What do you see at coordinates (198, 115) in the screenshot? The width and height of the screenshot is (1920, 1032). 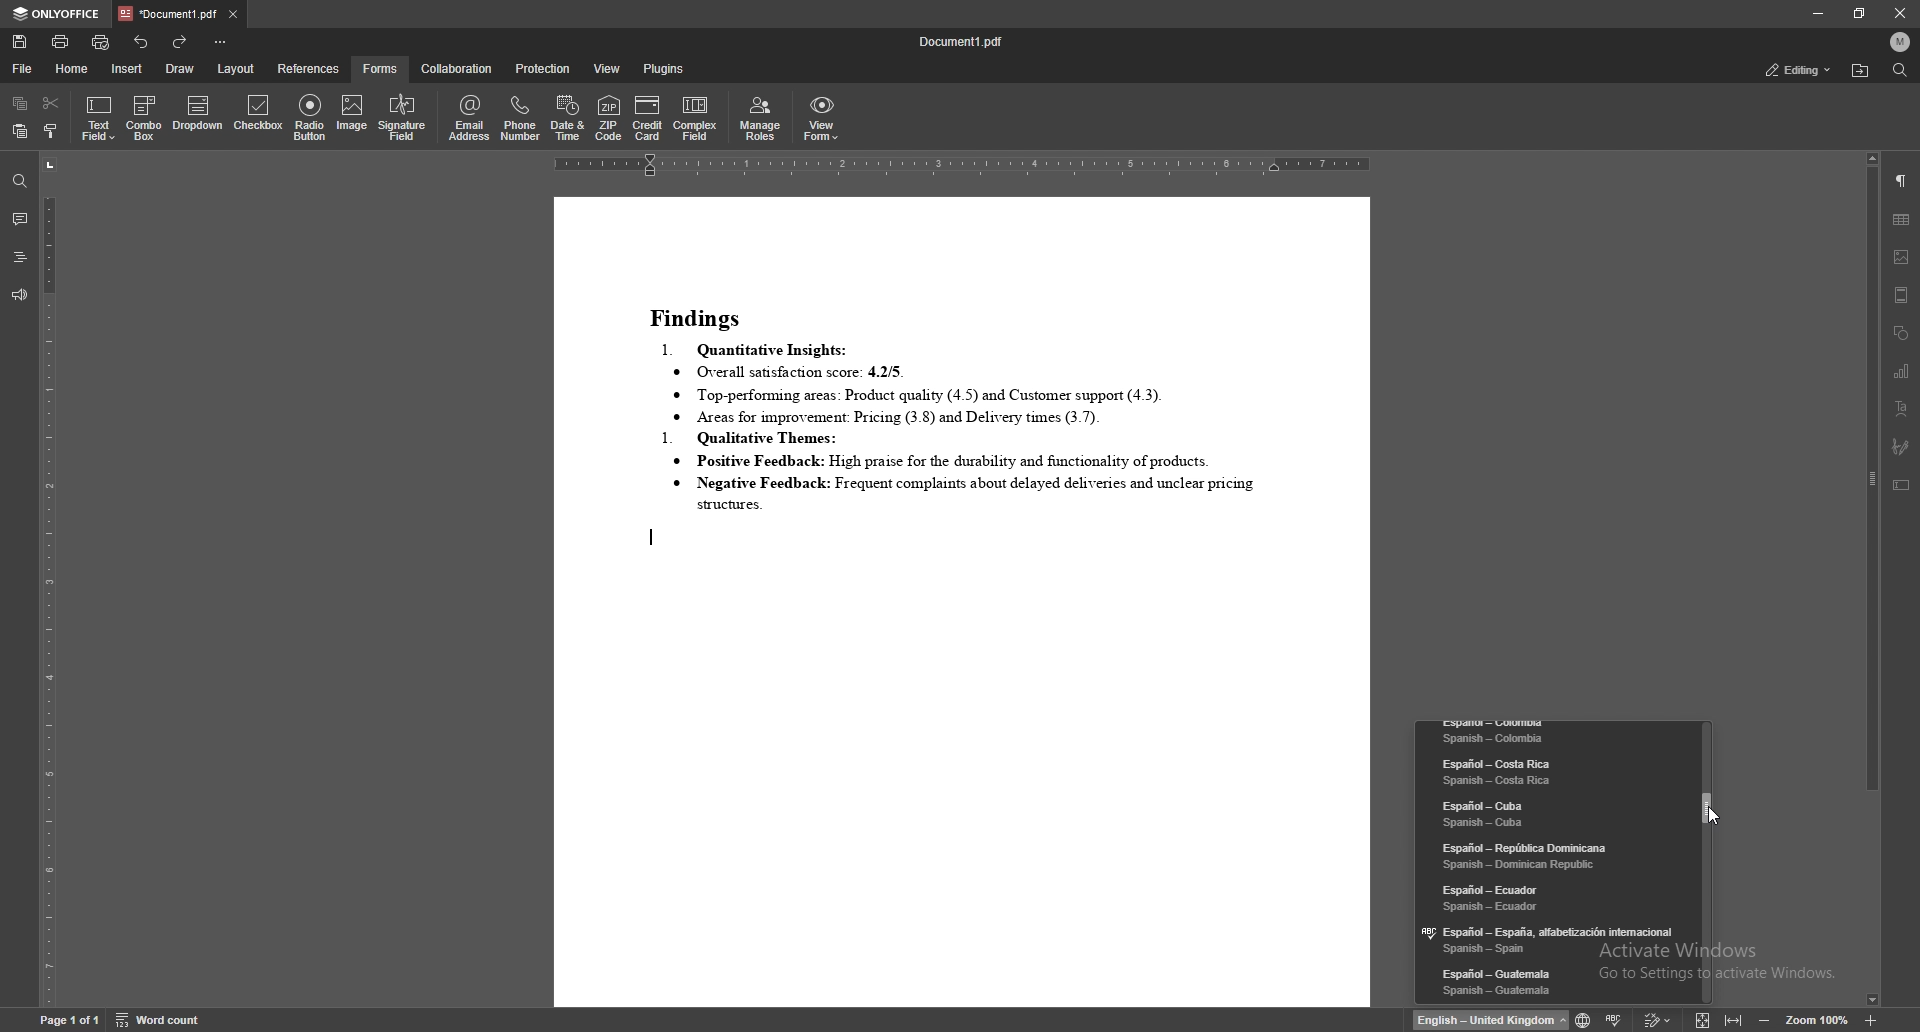 I see `dropdown` at bounding box center [198, 115].